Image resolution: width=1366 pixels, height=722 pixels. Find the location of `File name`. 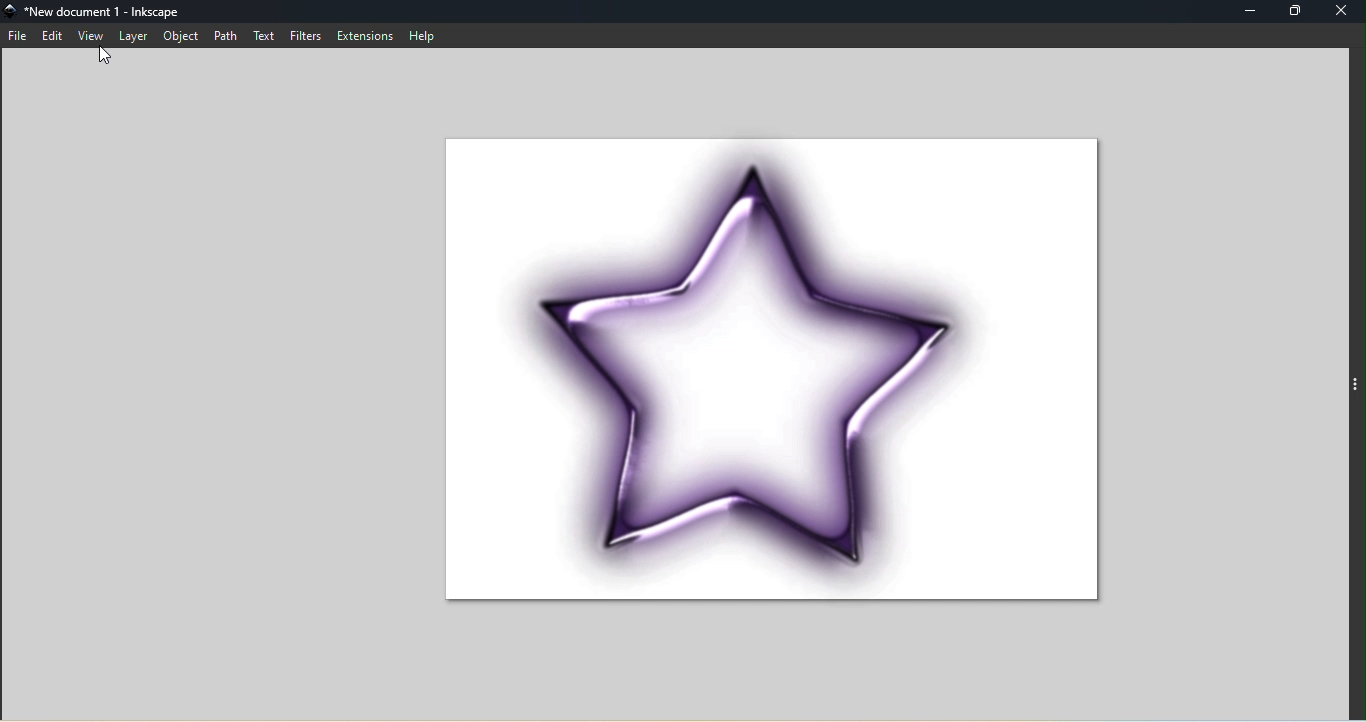

File name is located at coordinates (111, 12).